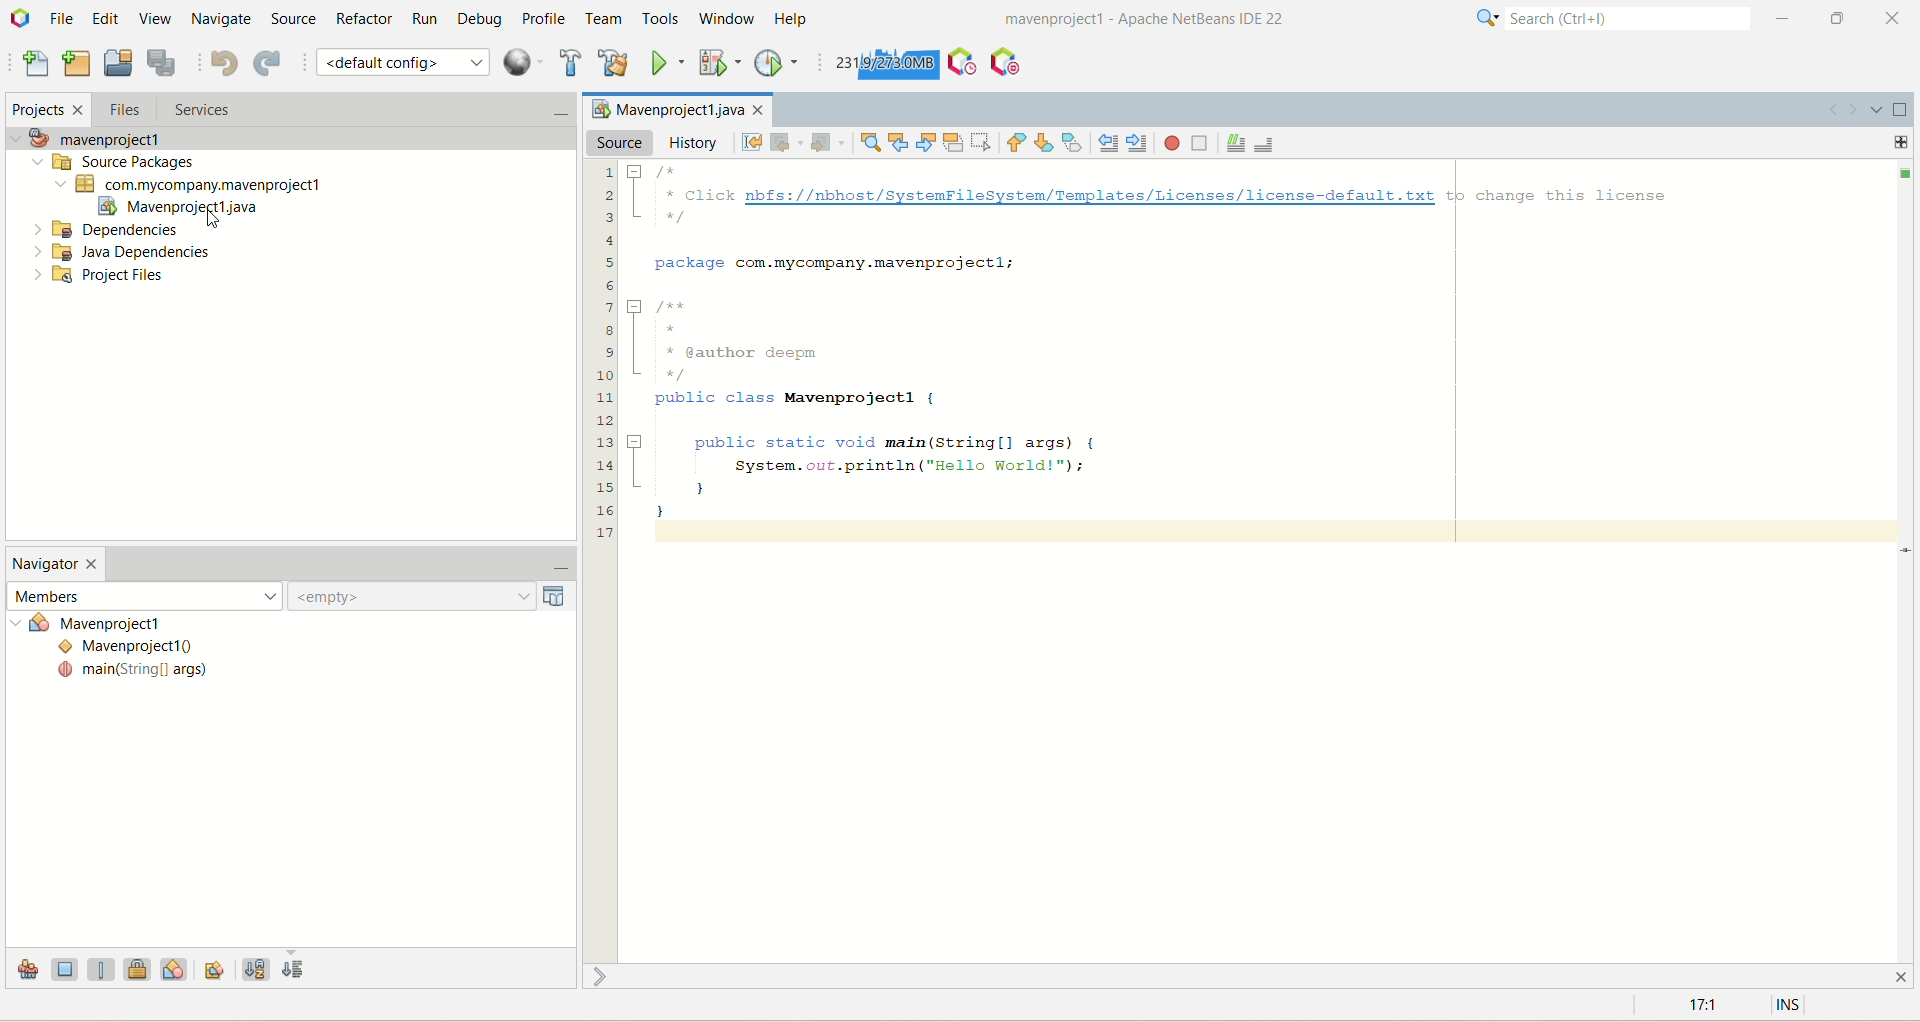 Image resolution: width=1920 pixels, height=1022 pixels. What do you see at coordinates (1791, 1006) in the screenshot?
I see `INS` at bounding box center [1791, 1006].